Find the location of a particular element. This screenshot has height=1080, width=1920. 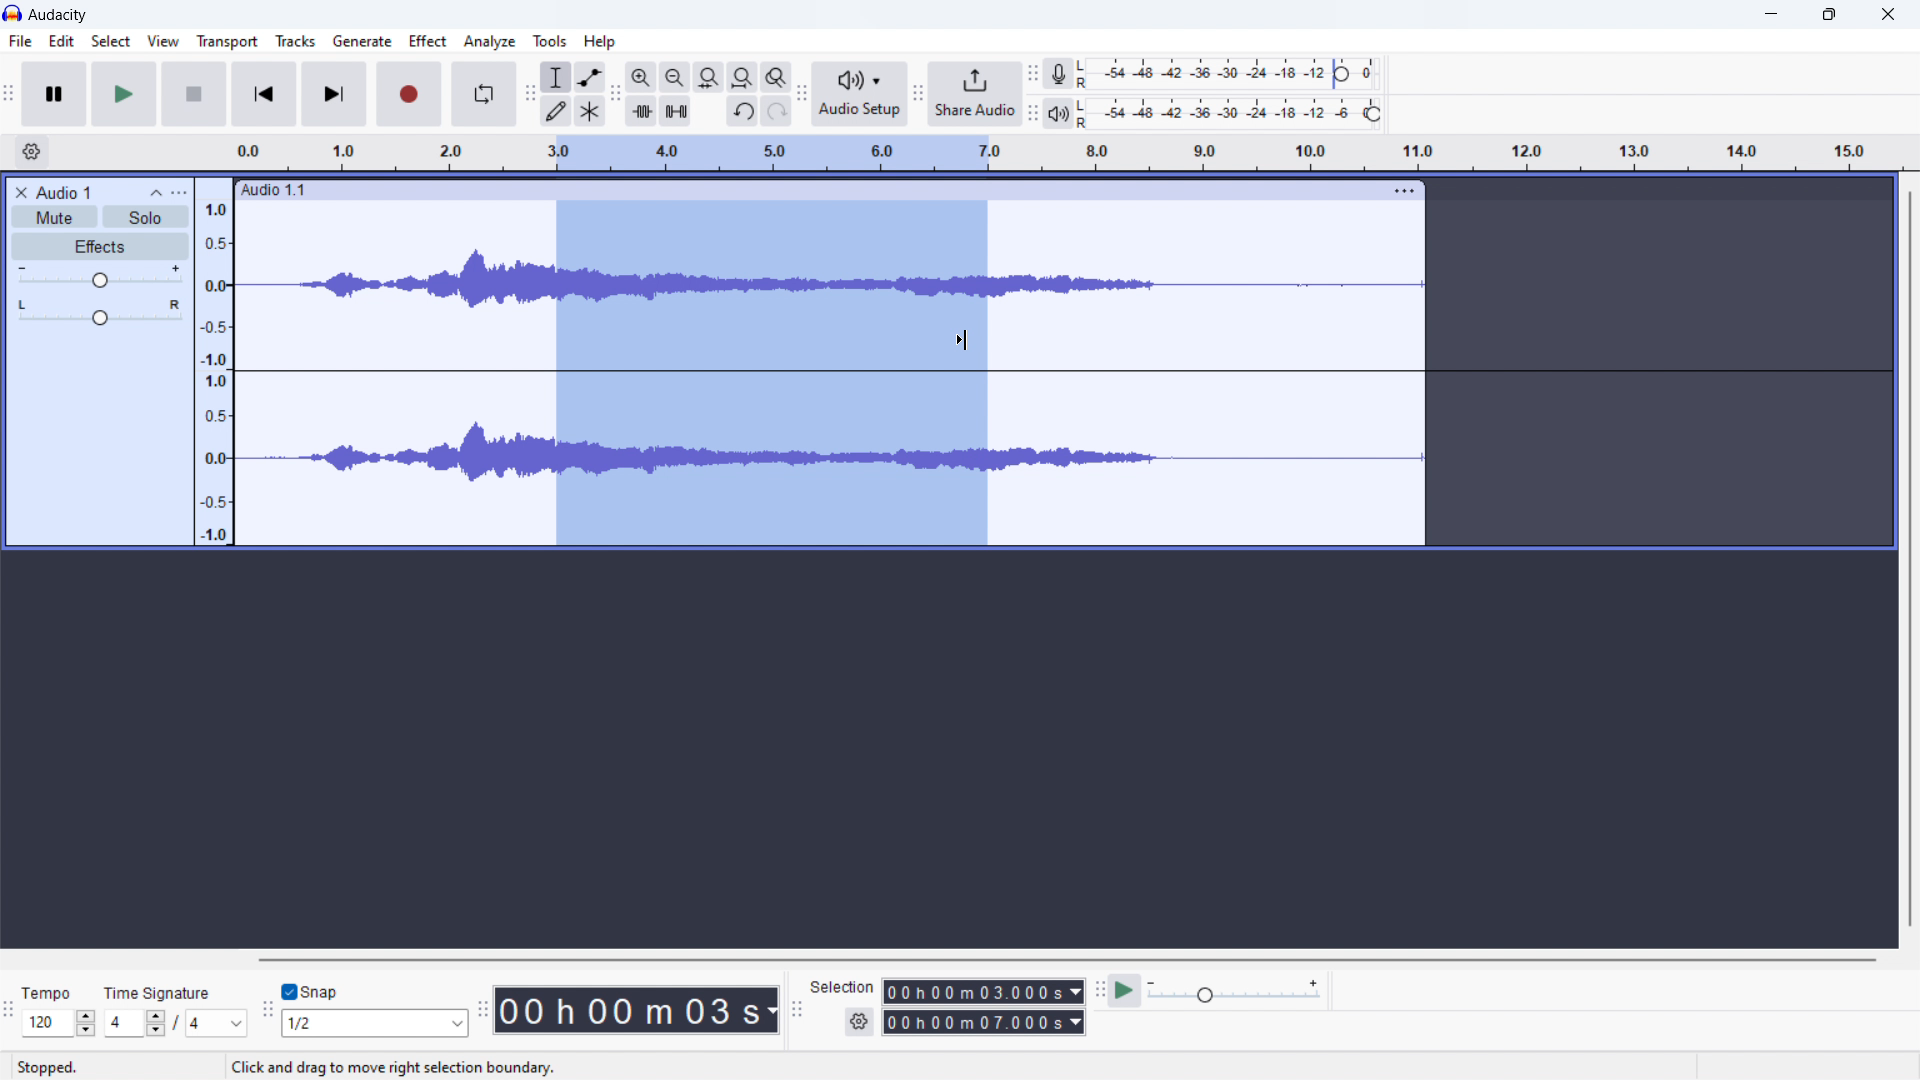

skip to start is located at coordinates (262, 95).